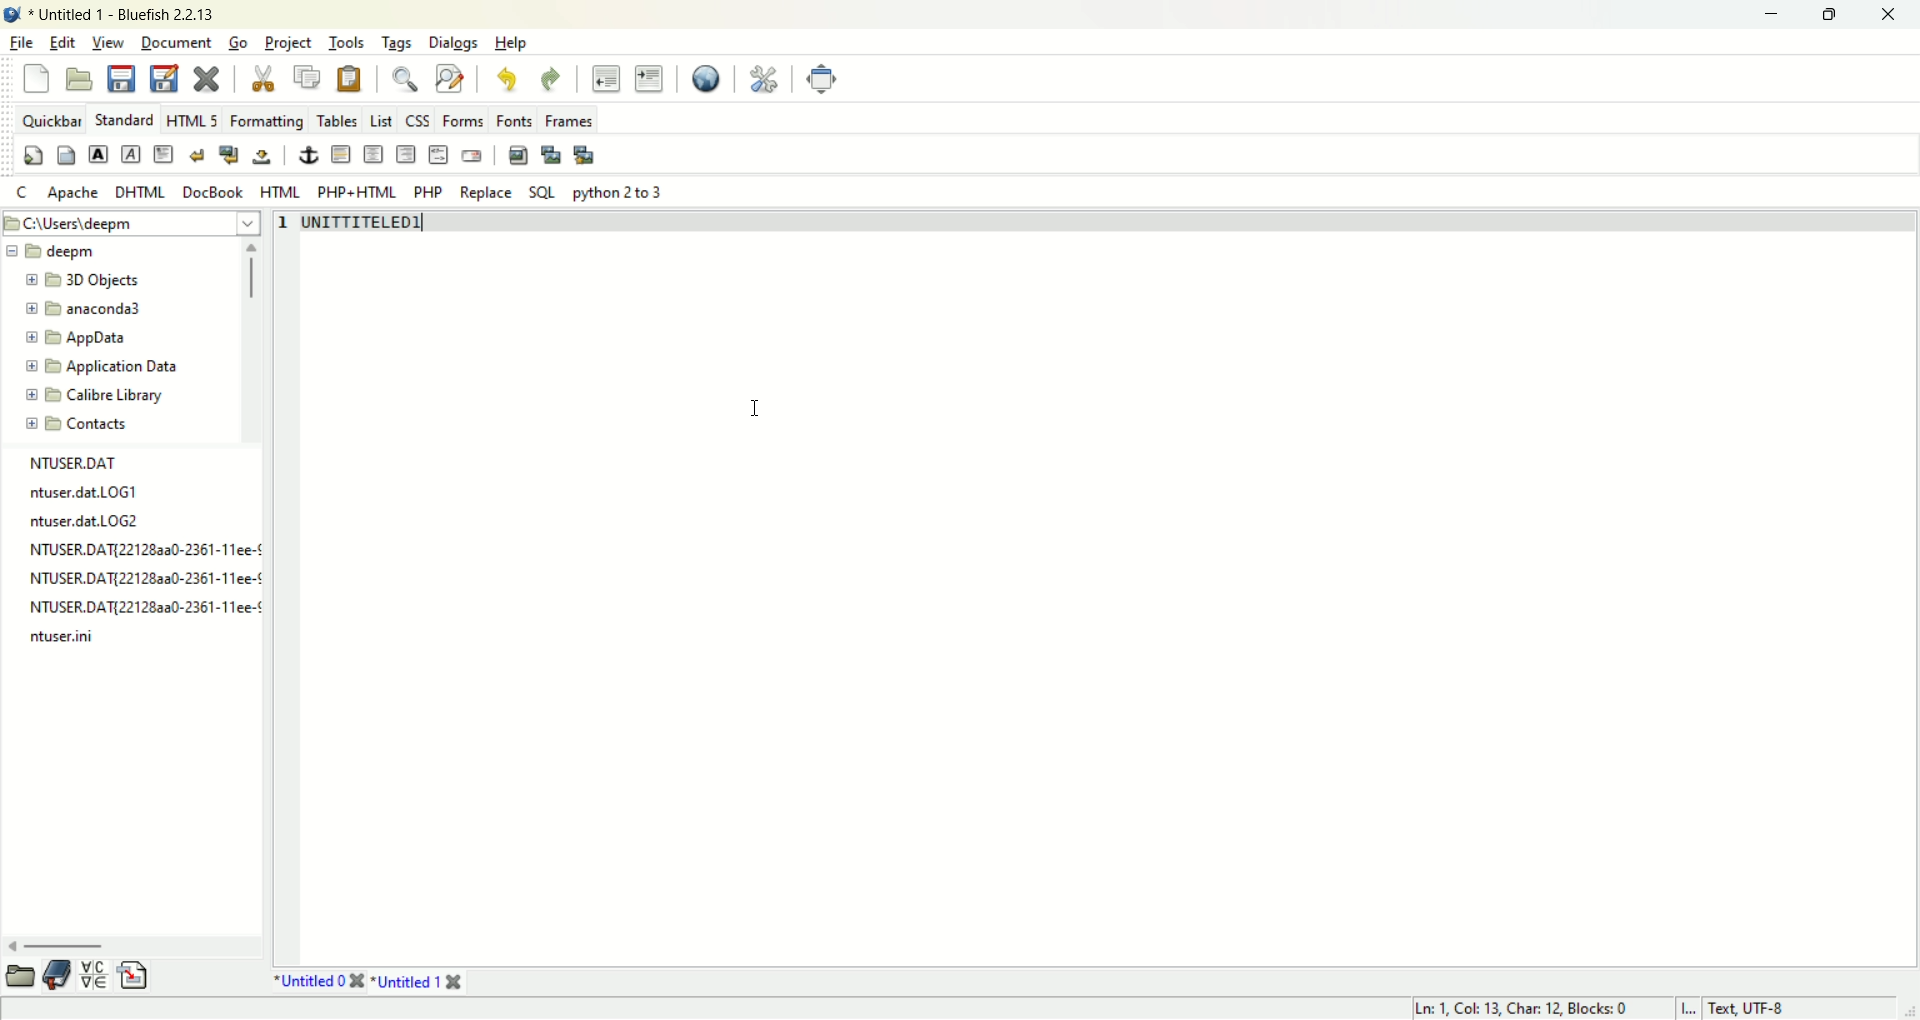 This screenshot has width=1920, height=1020. Describe the element at coordinates (131, 944) in the screenshot. I see `horizontal scroll bar` at that location.